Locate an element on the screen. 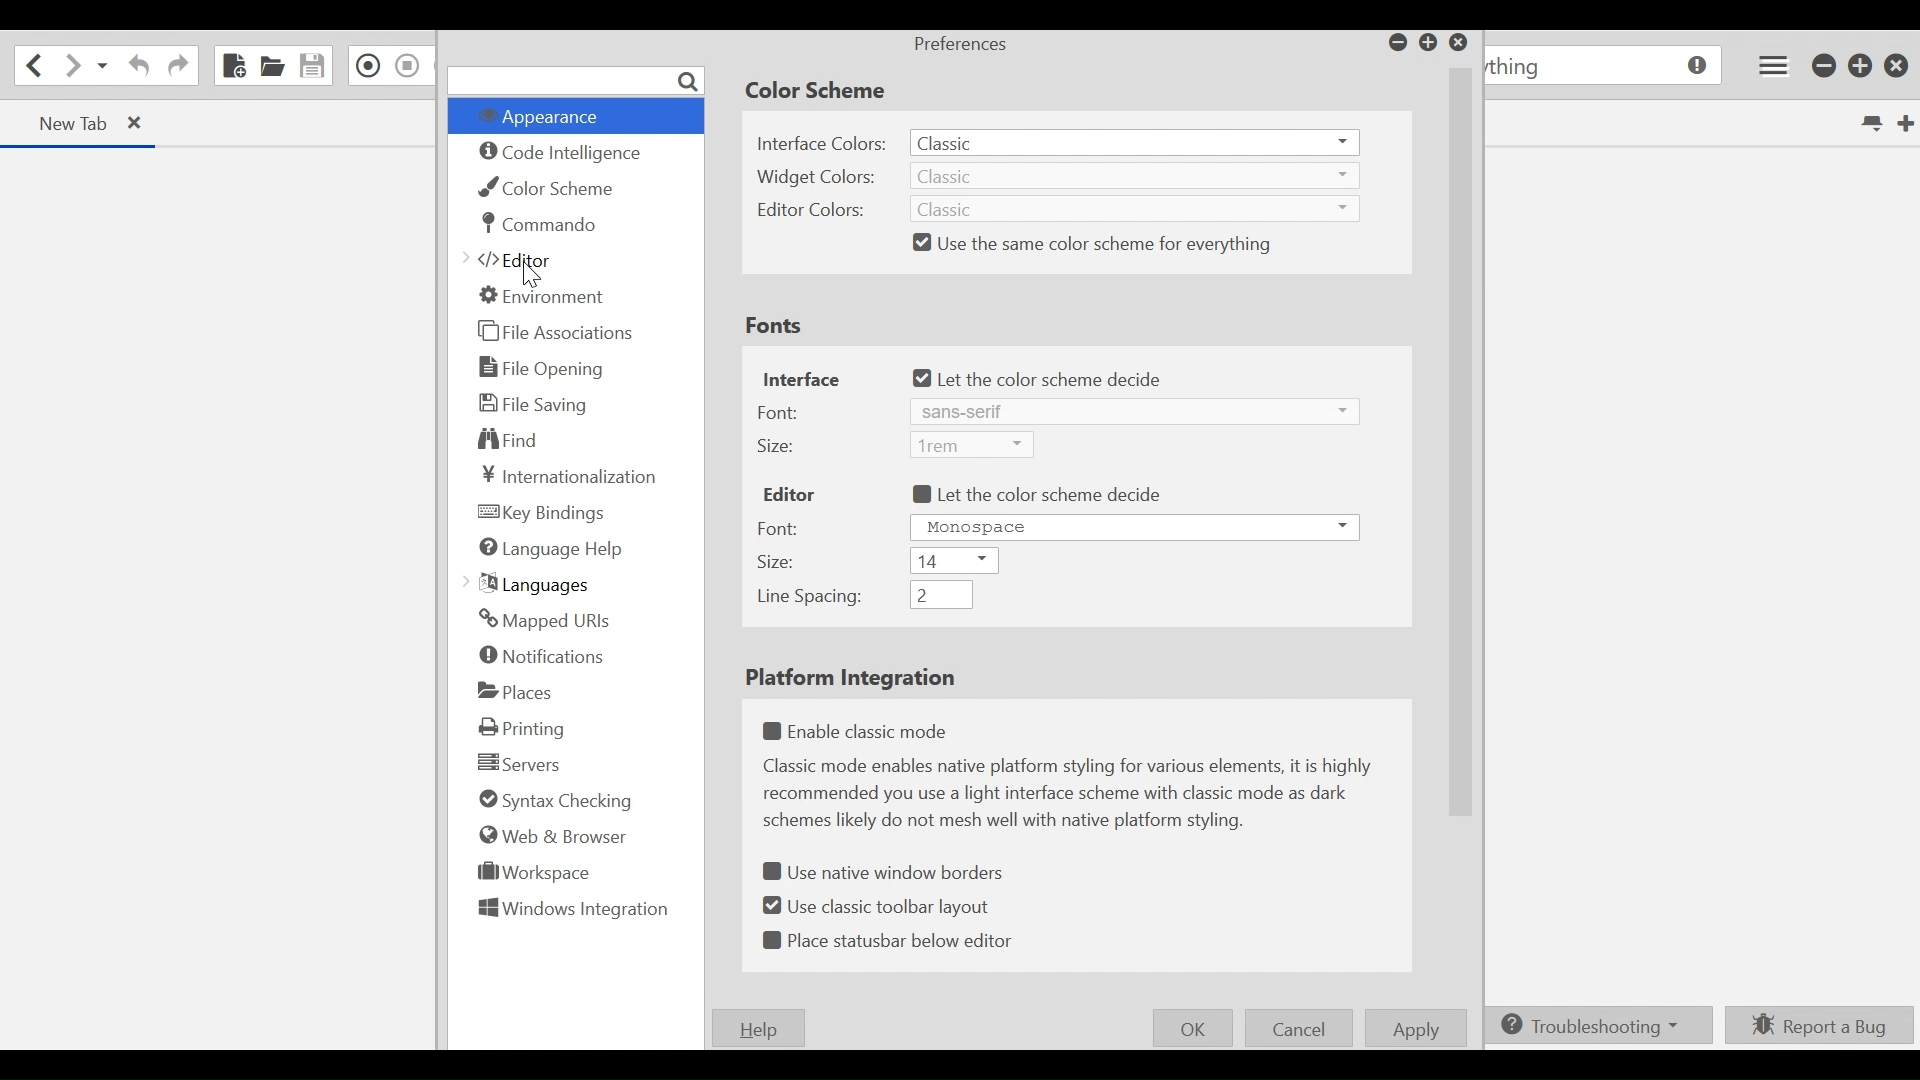 This screenshot has height=1080, width=1920. Size dropdown menu is located at coordinates (971, 444).